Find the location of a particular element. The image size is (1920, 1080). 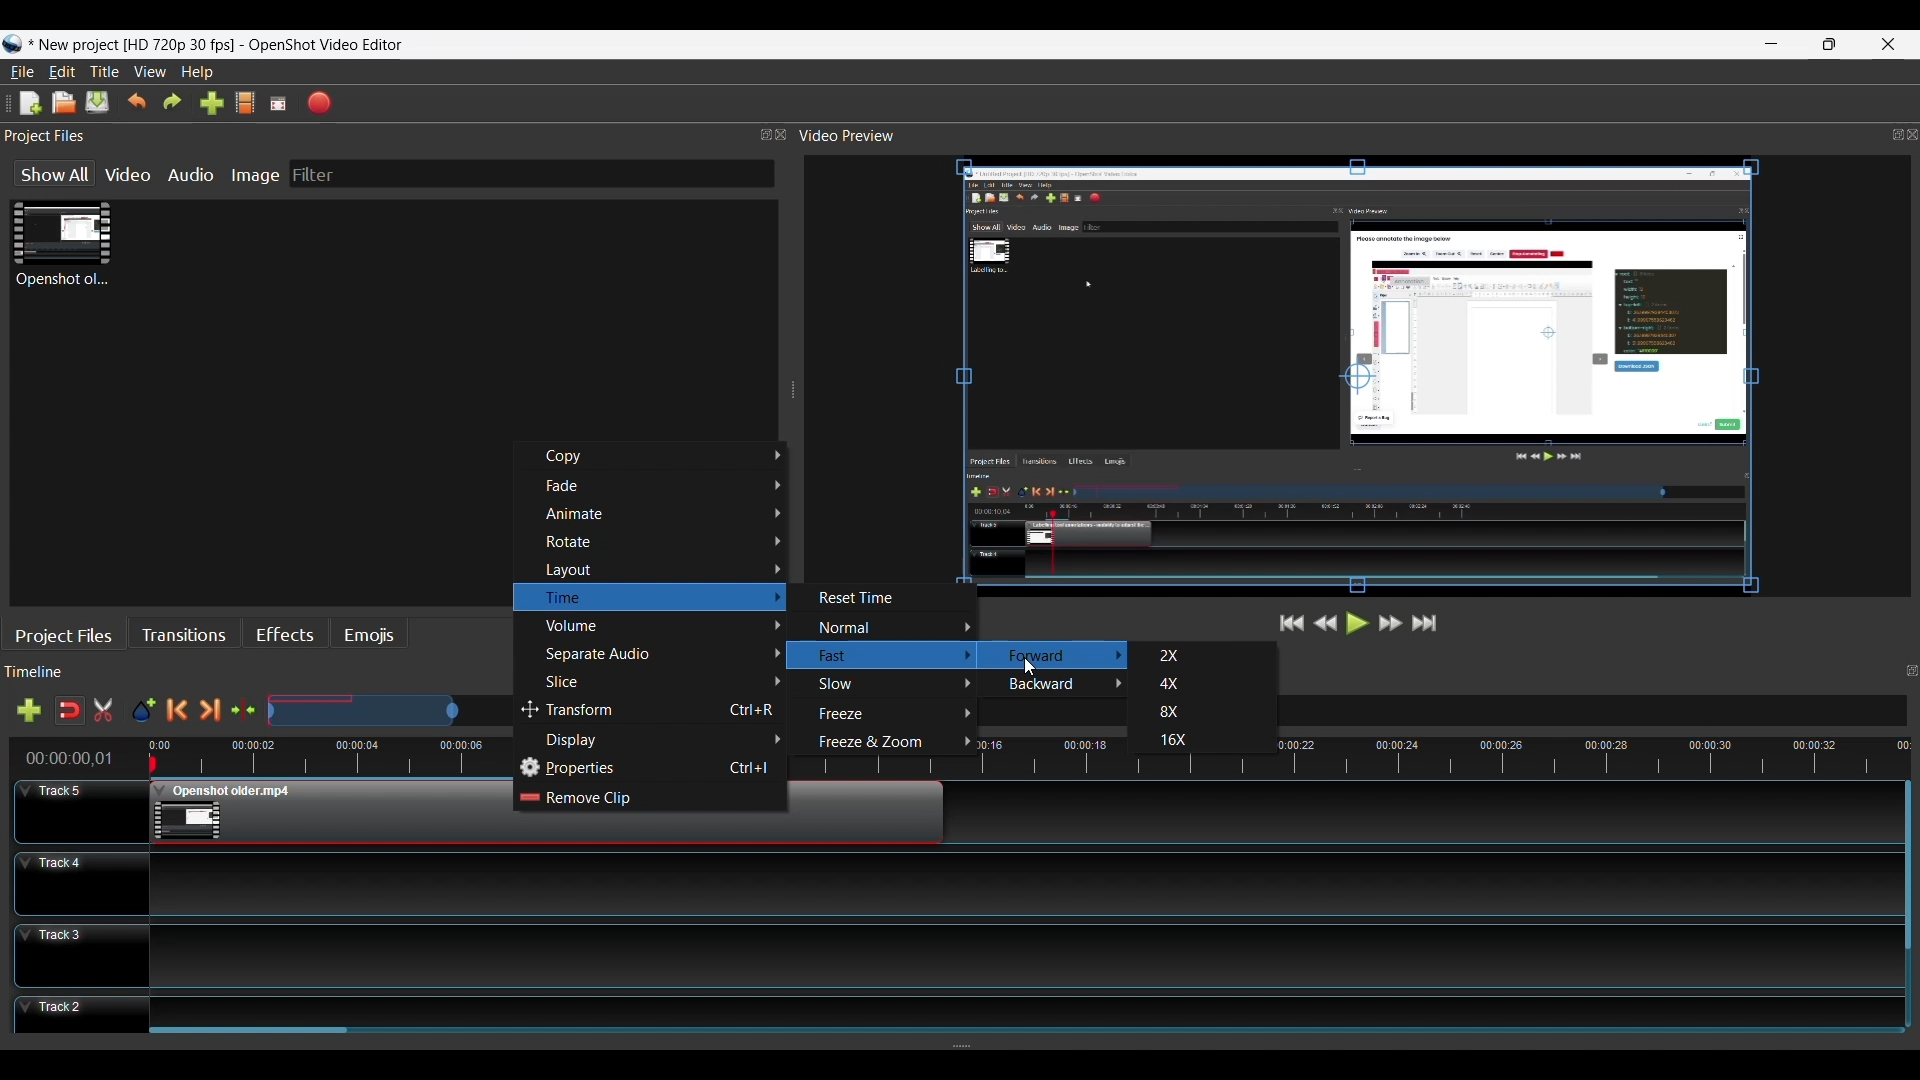

minimize is located at coordinates (1774, 44).